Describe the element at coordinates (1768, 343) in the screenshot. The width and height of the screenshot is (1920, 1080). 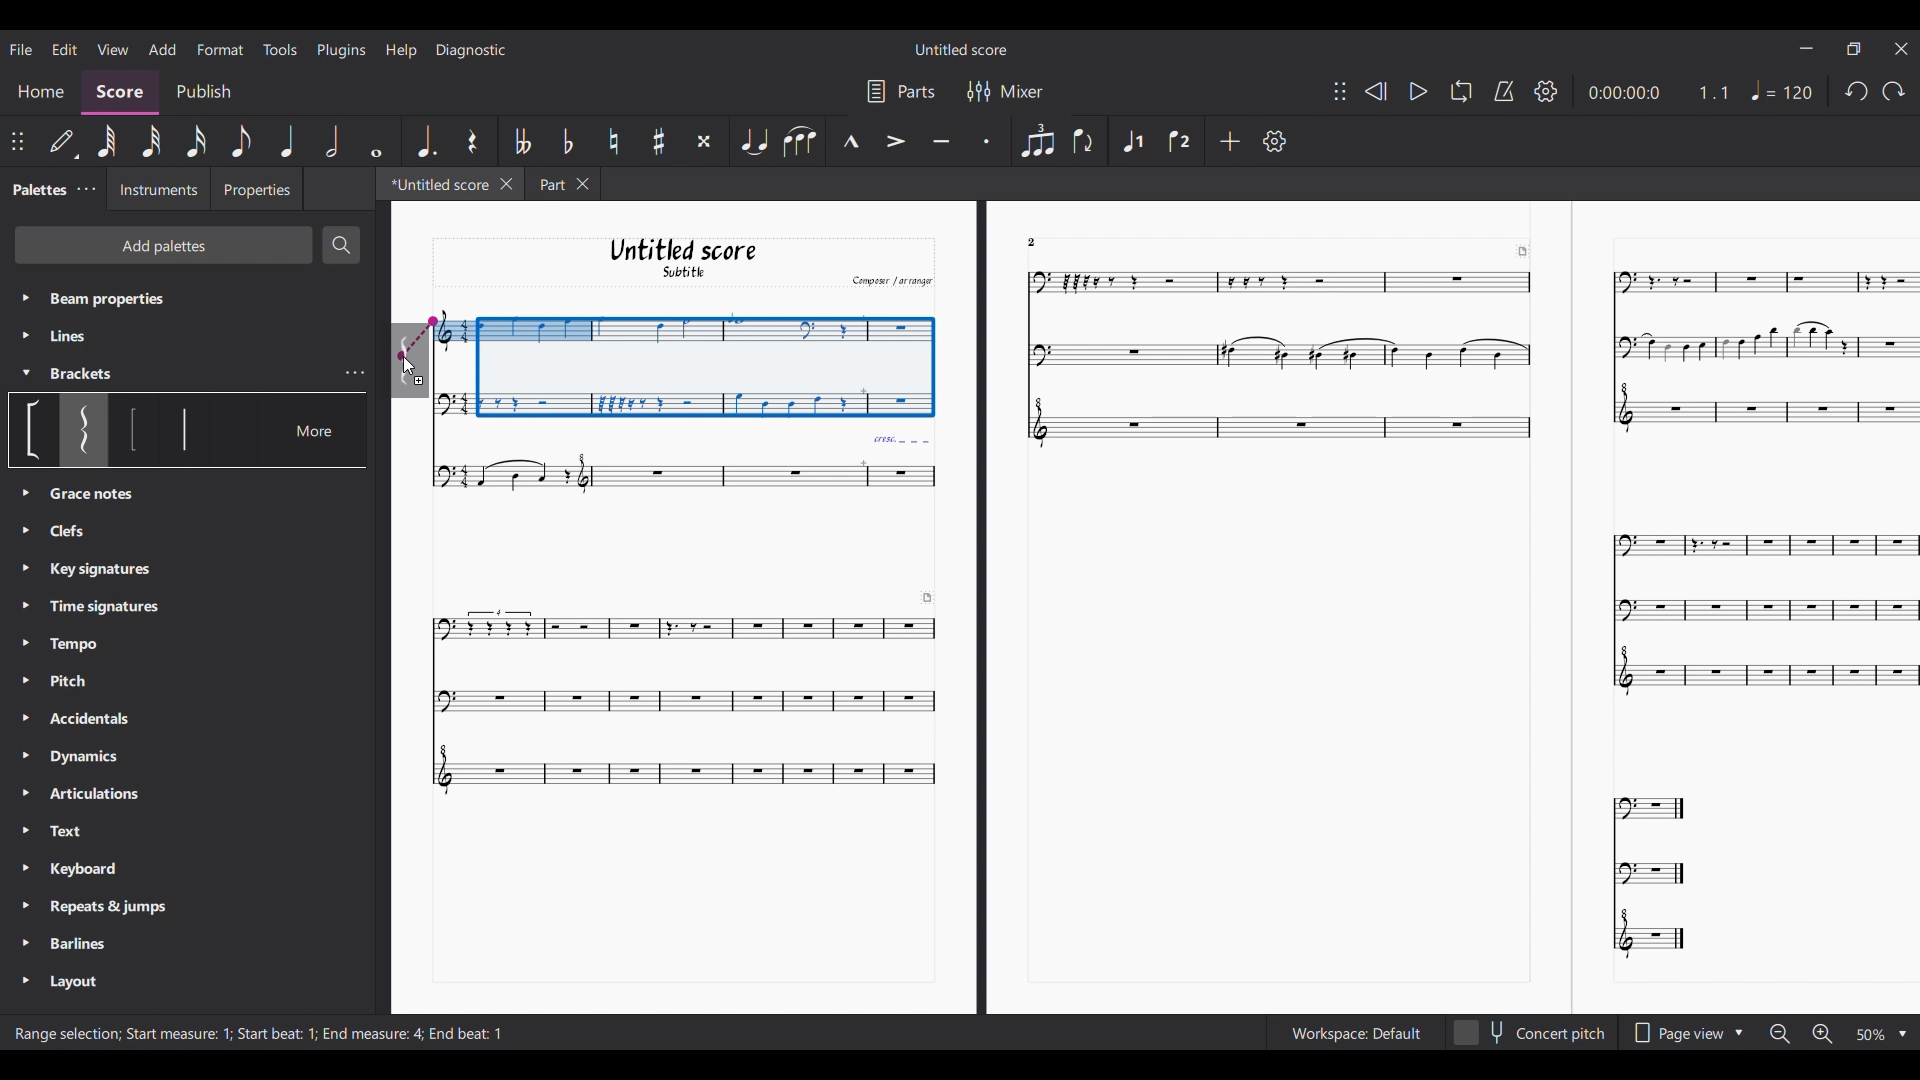
I see `` at that location.